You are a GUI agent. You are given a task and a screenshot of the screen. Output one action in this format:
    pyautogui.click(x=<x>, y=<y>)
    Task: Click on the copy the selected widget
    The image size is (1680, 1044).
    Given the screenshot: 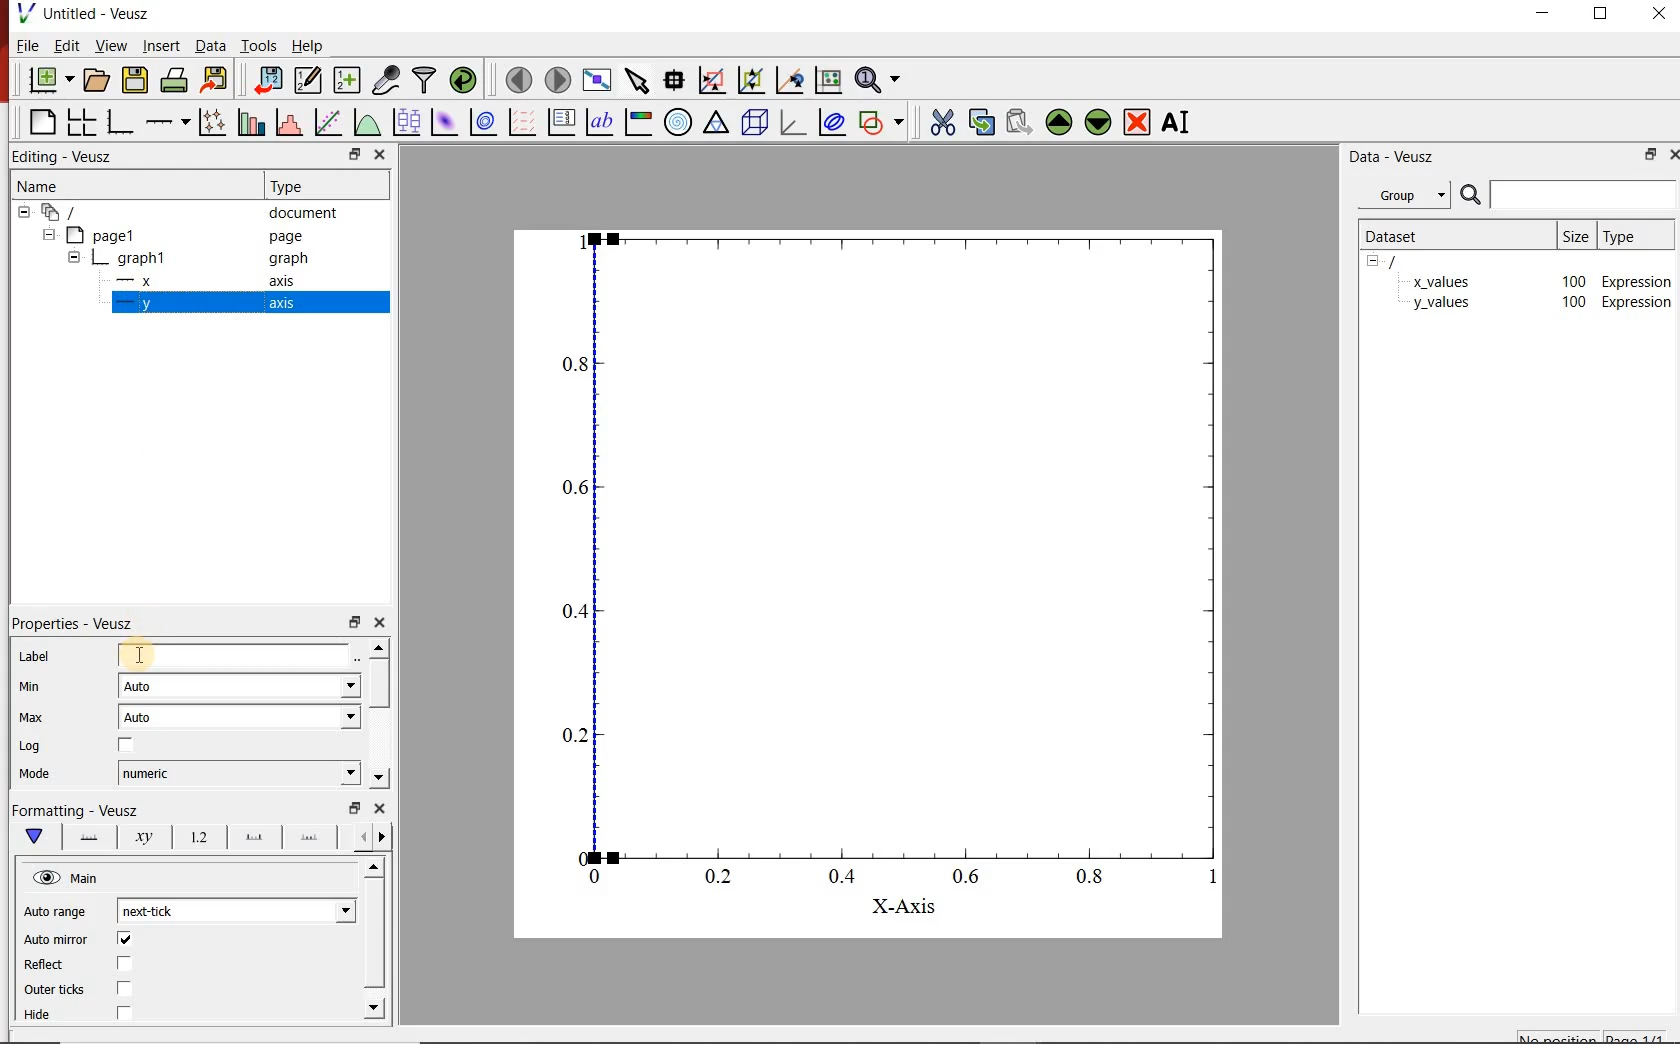 What is the action you would take?
    pyautogui.click(x=980, y=123)
    